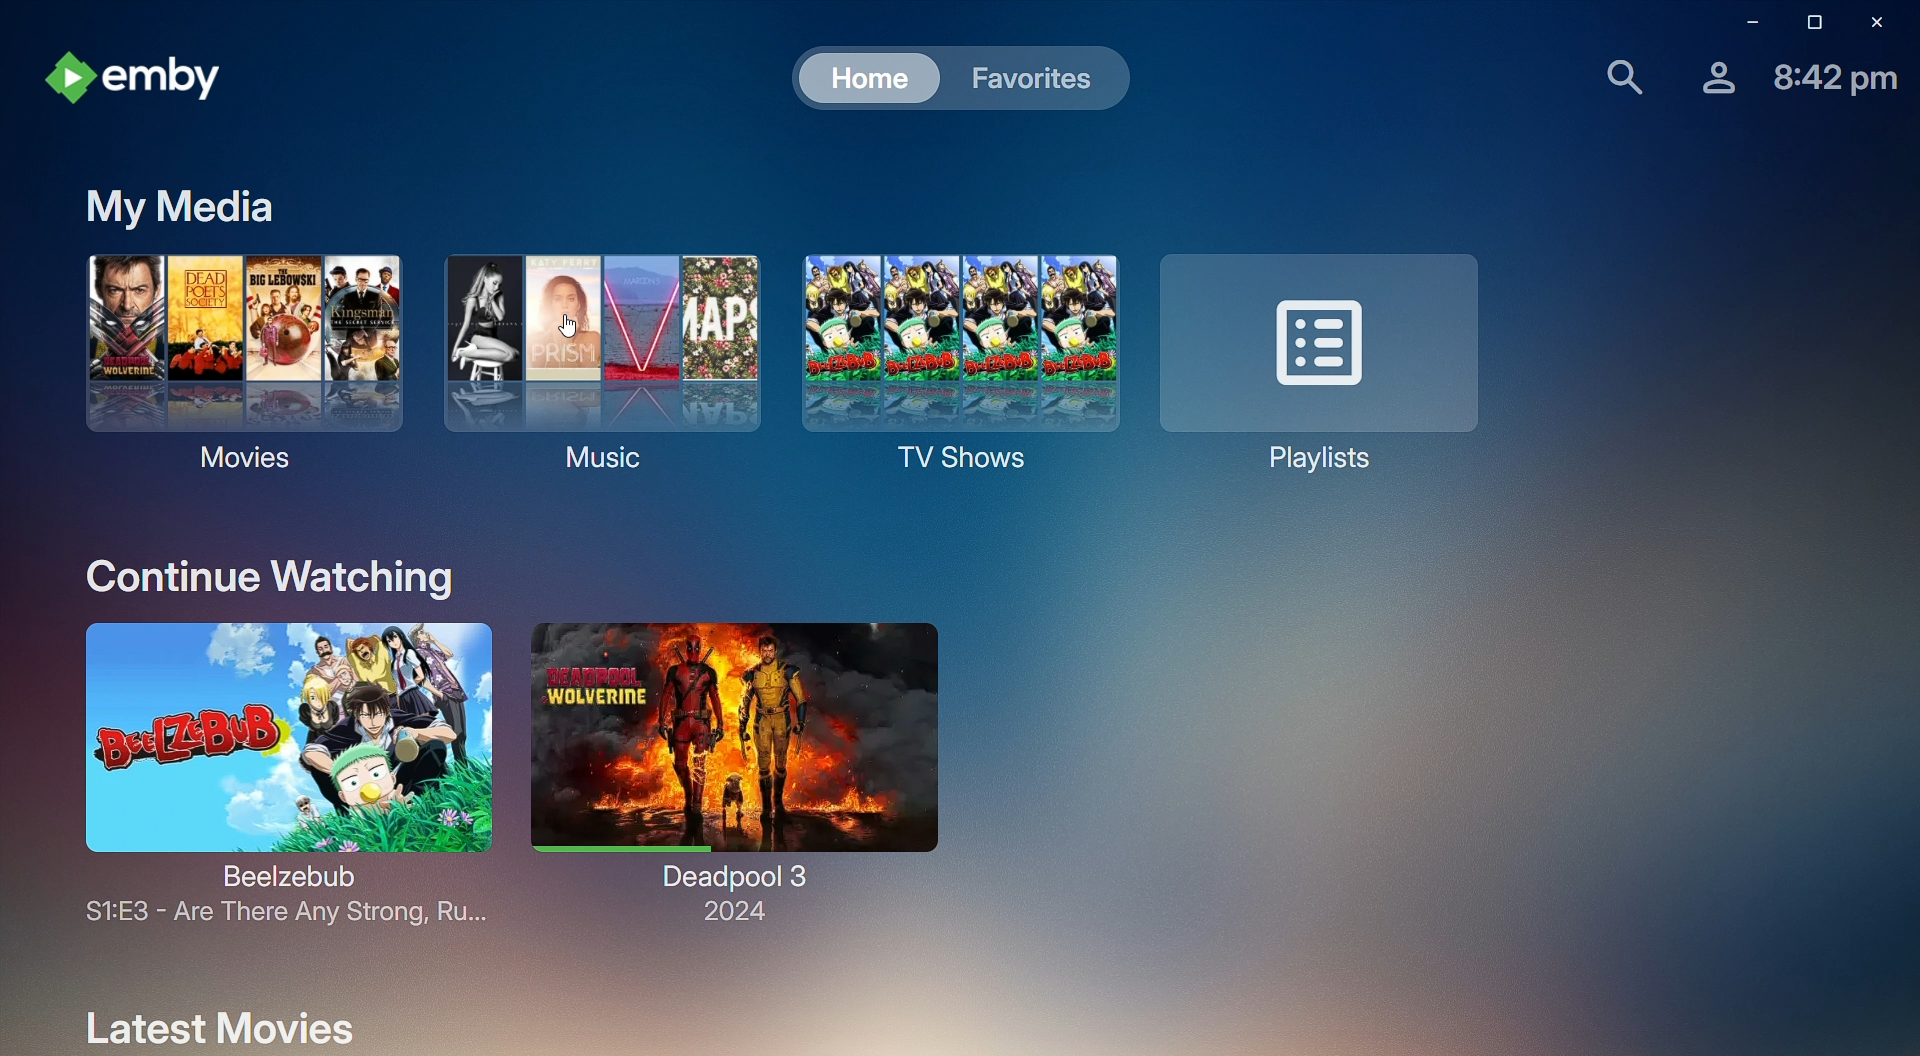 The height and width of the screenshot is (1056, 1920). I want to click on Restore, so click(1807, 21).